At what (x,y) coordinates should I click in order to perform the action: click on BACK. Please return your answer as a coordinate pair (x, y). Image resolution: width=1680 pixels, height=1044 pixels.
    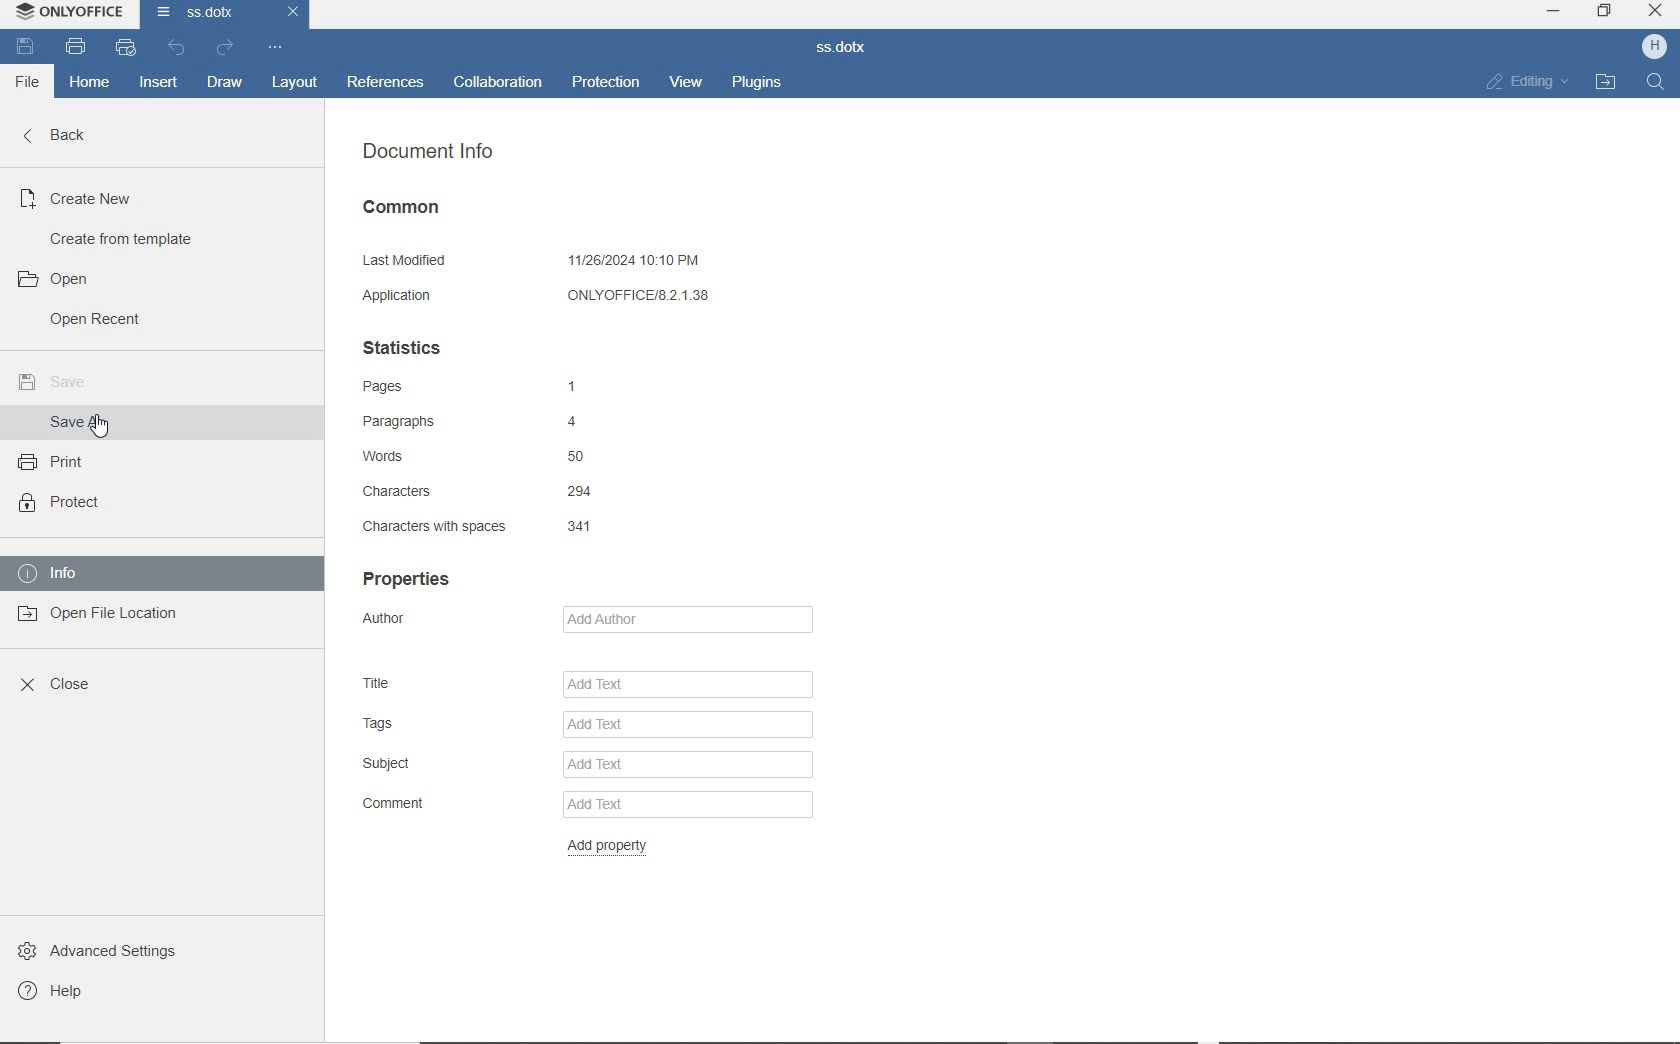
    Looking at the image, I should click on (50, 139).